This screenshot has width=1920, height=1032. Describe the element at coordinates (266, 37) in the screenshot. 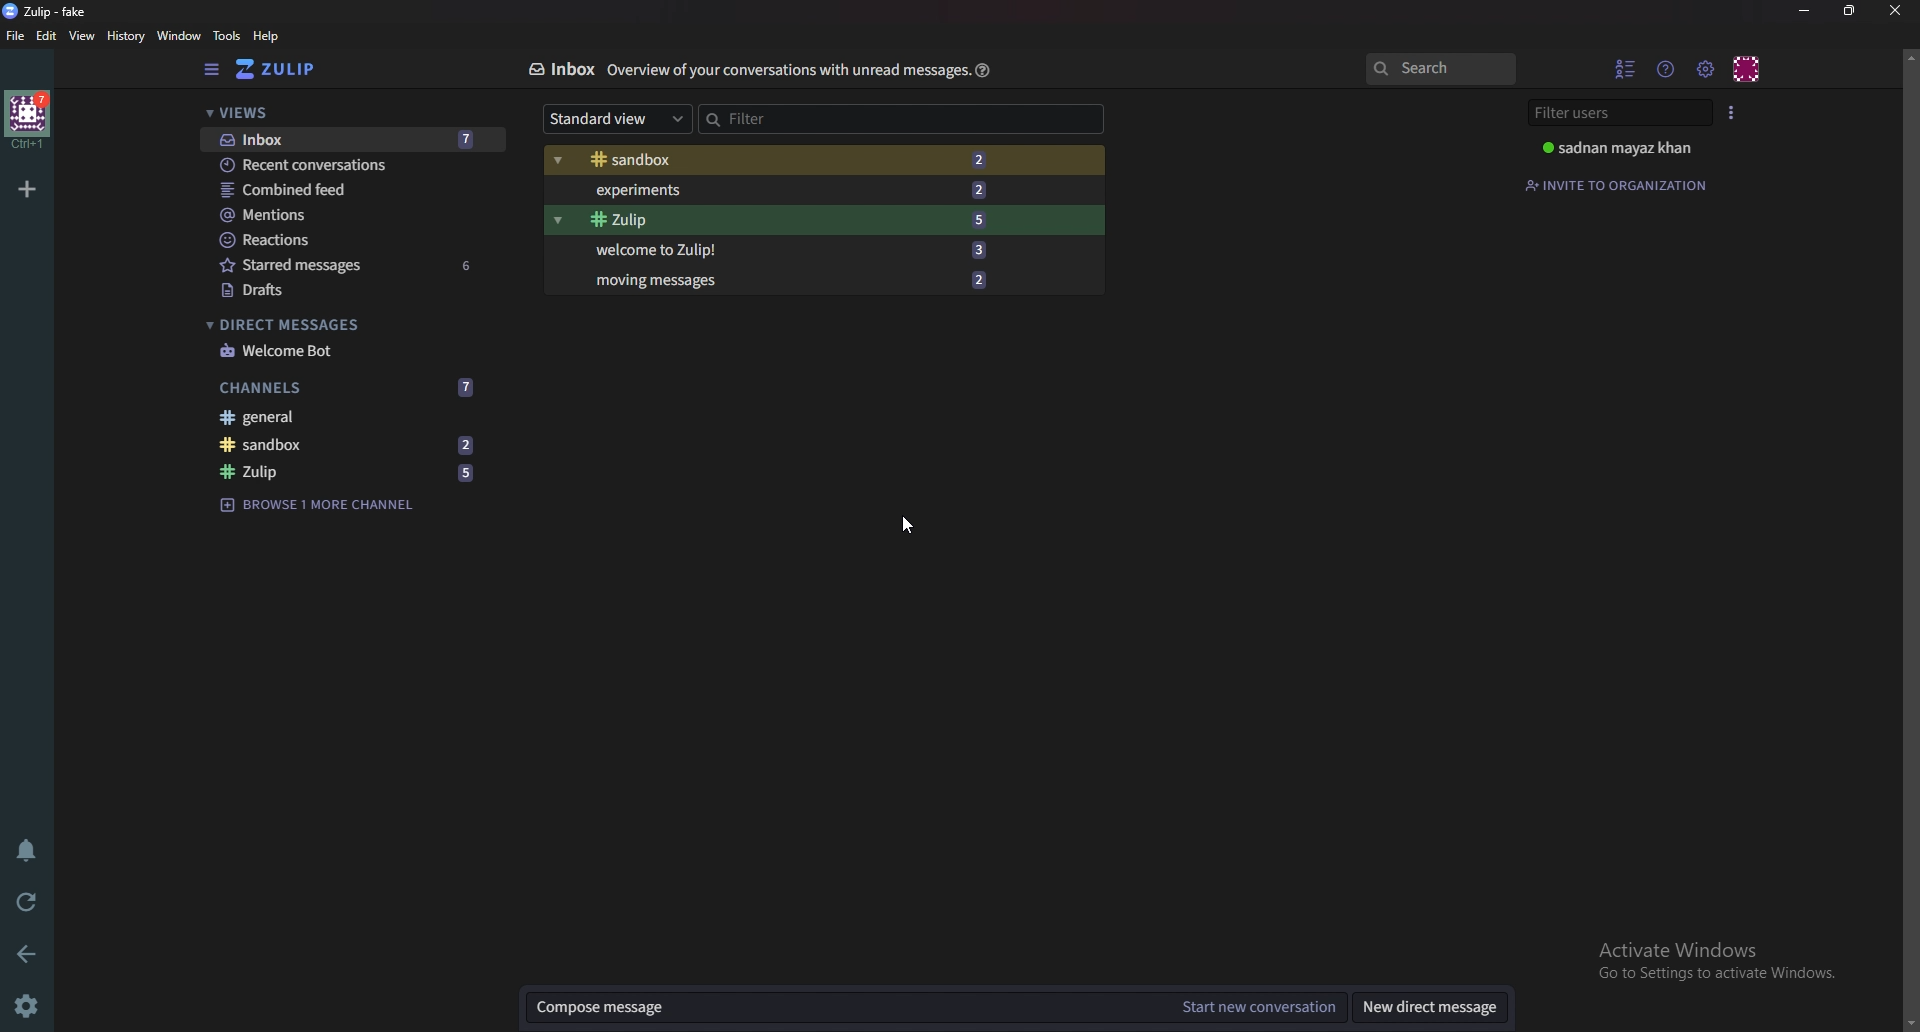

I see `help` at that location.